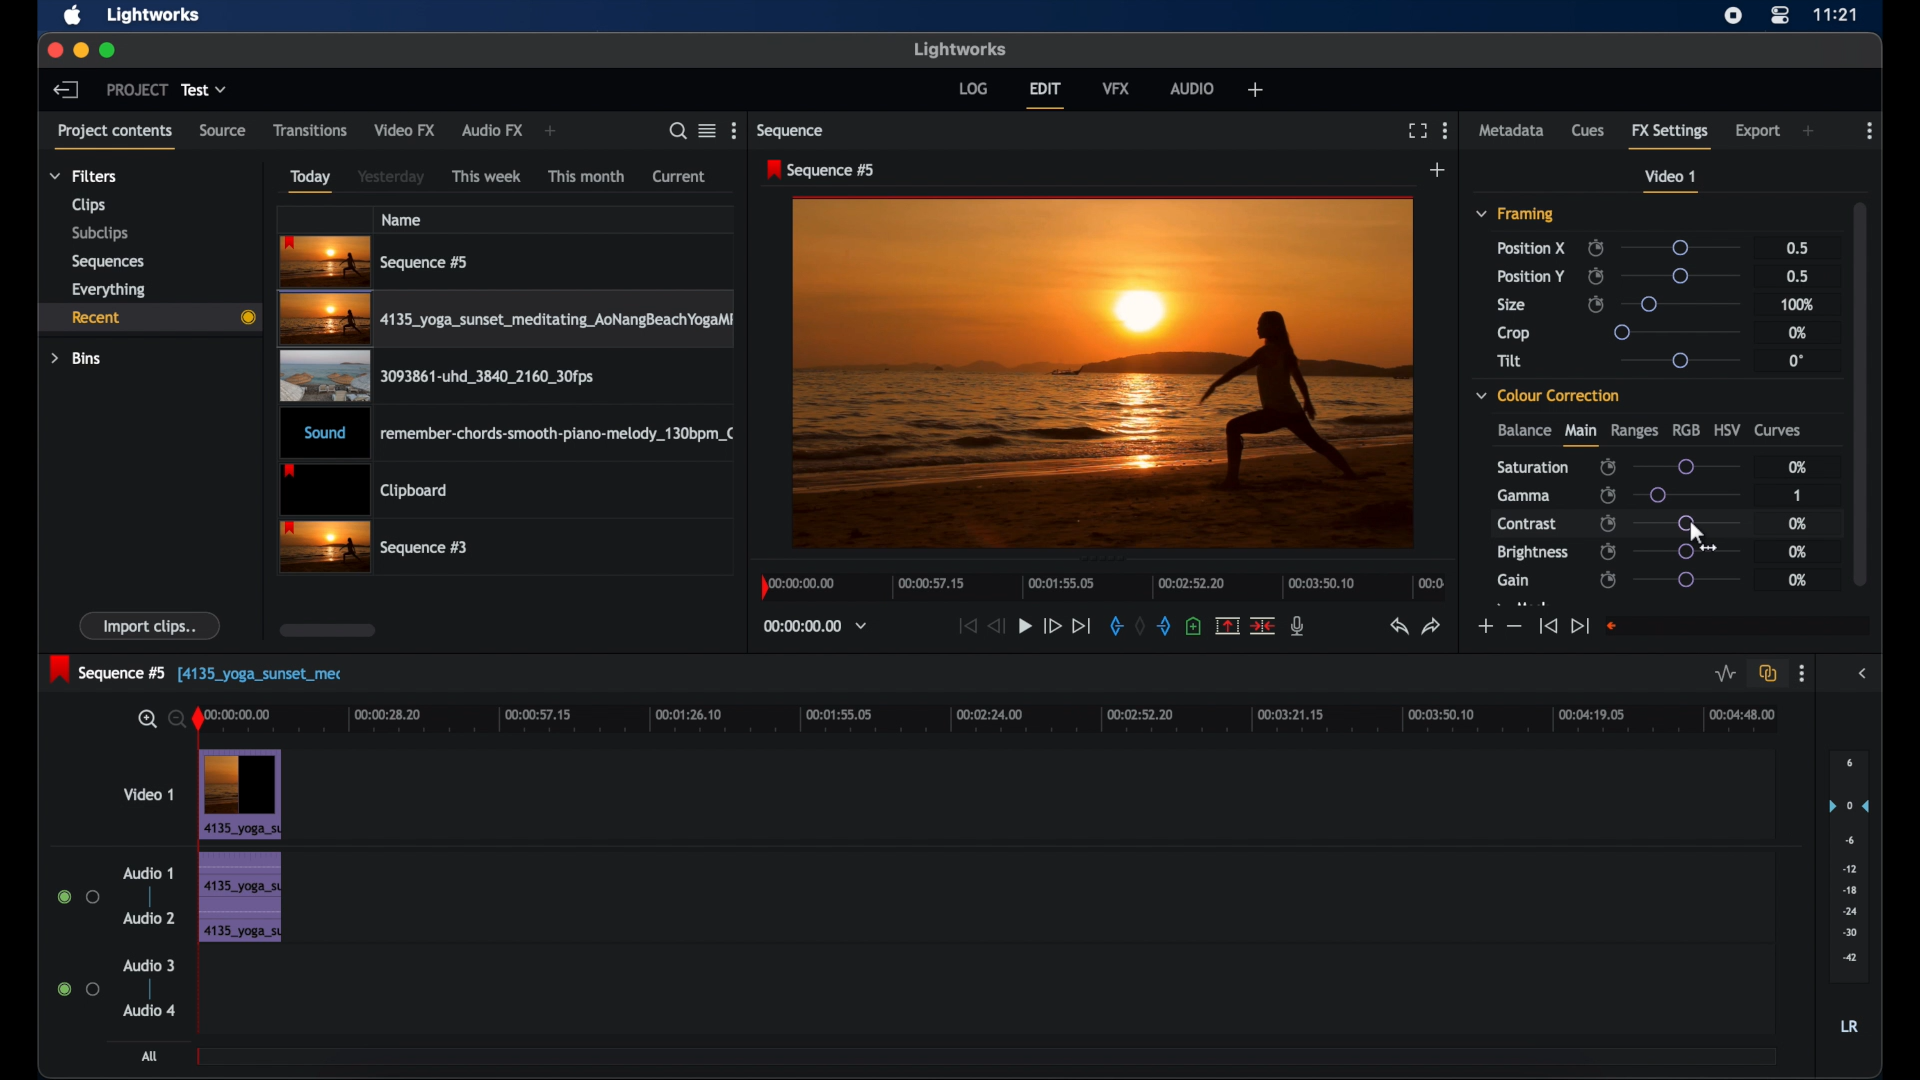  What do you see at coordinates (792, 131) in the screenshot?
I see `sequence` at bounding box center [792, 131].